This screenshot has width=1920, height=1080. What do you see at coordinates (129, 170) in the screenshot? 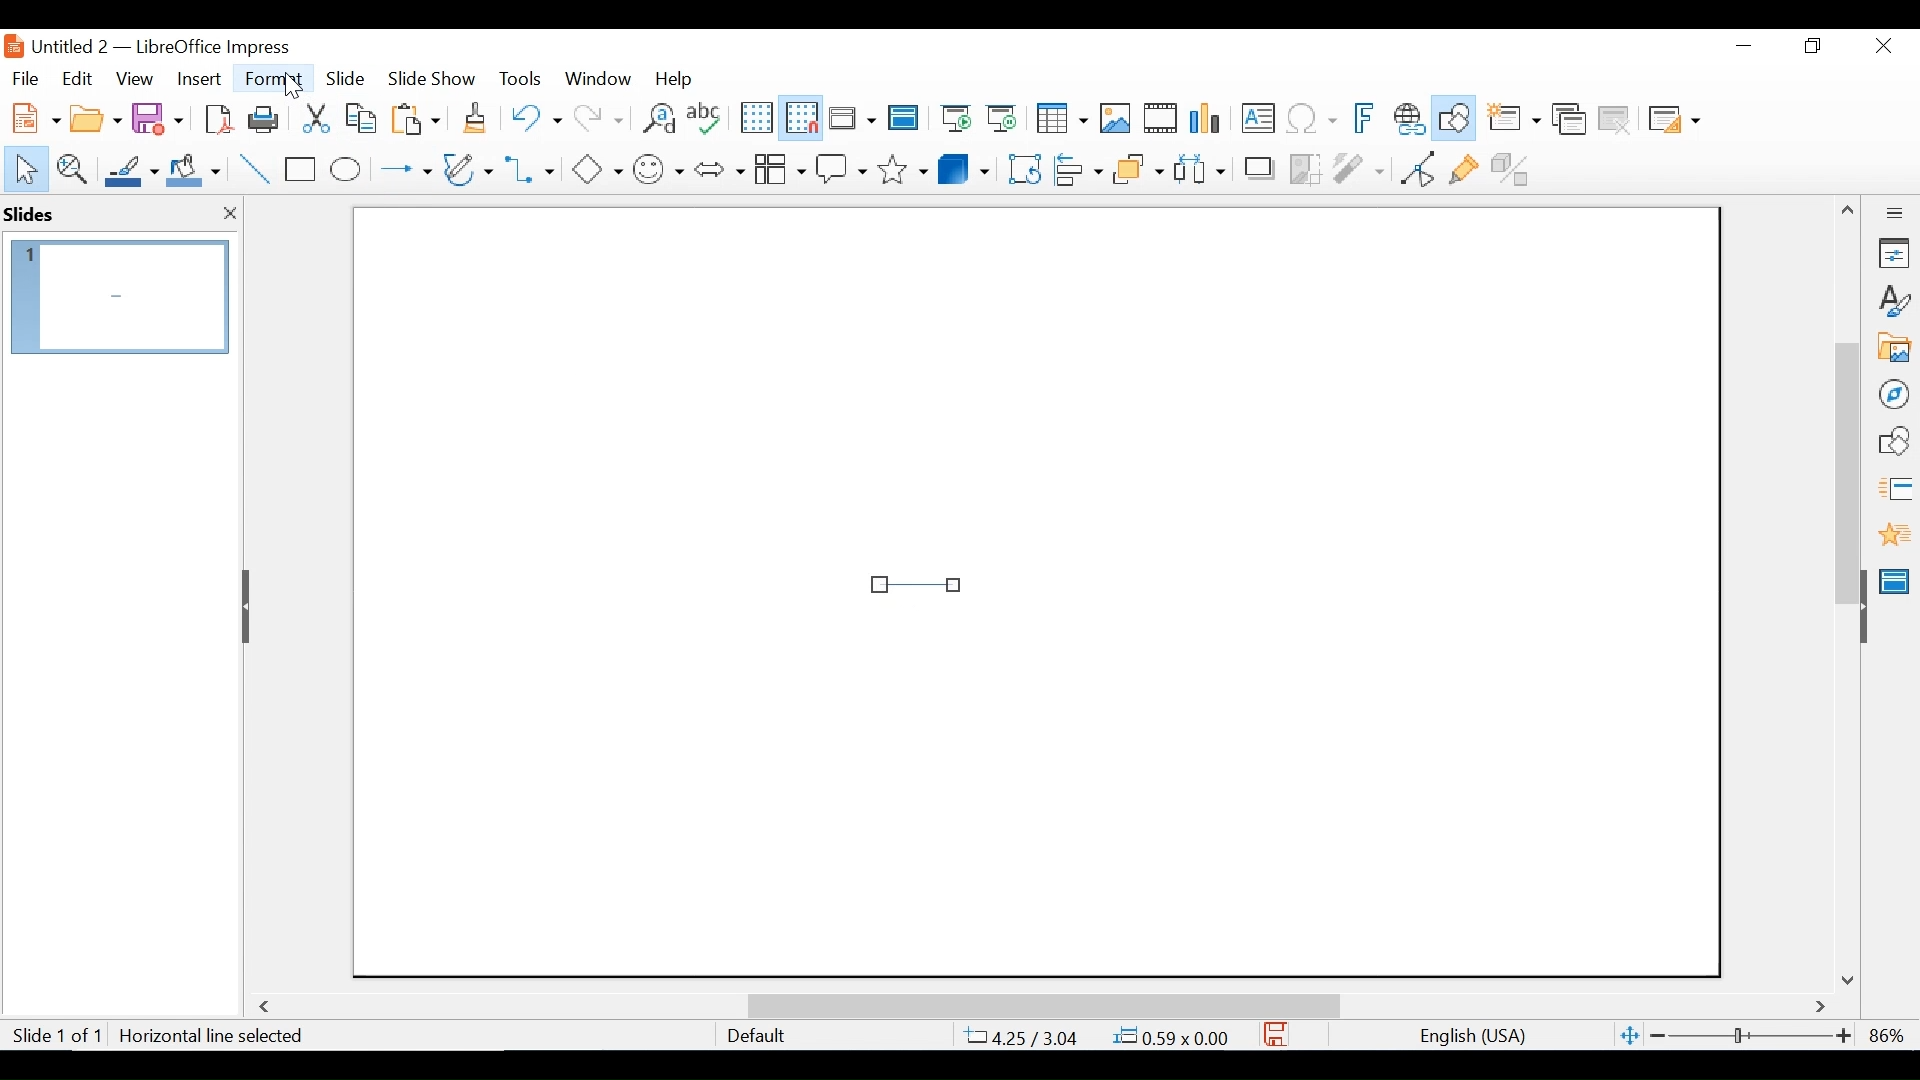
I see `Line Color` at bounding box center [129, 170].